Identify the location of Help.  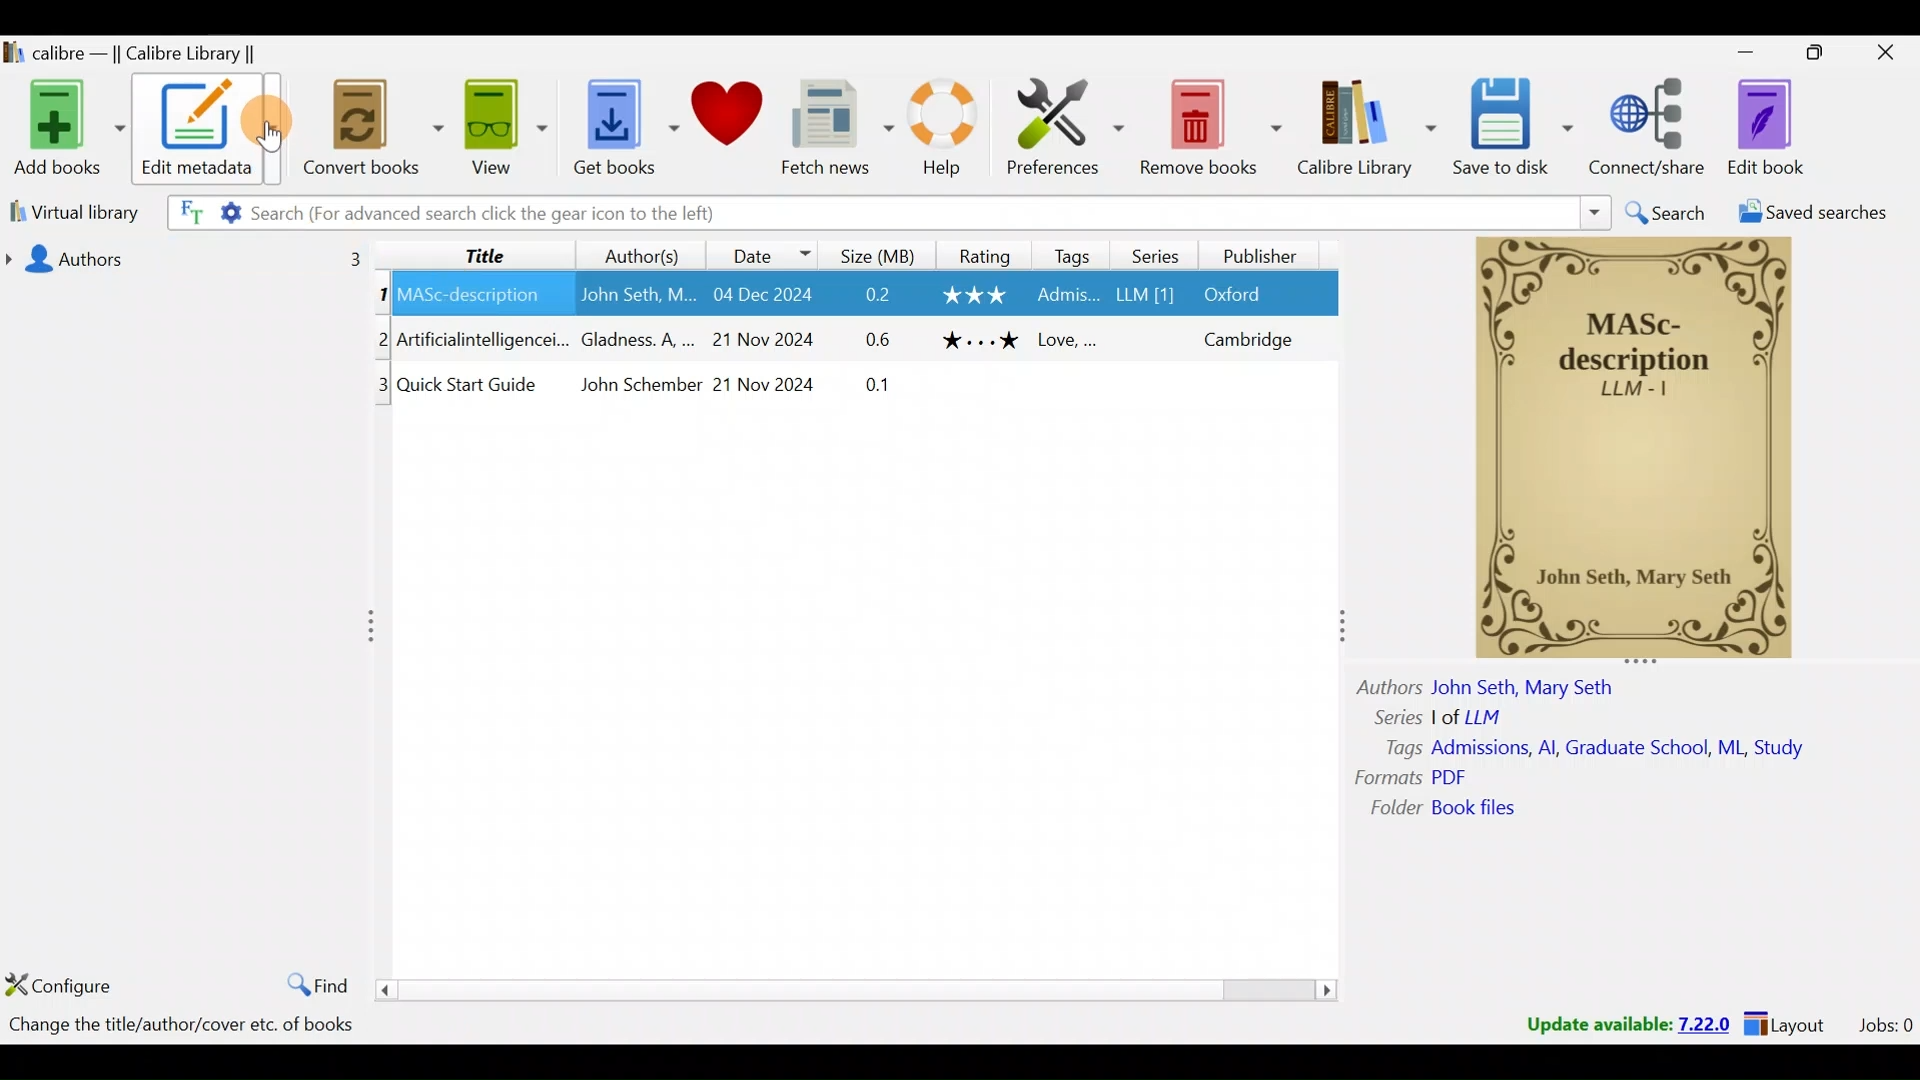
(951, 134).